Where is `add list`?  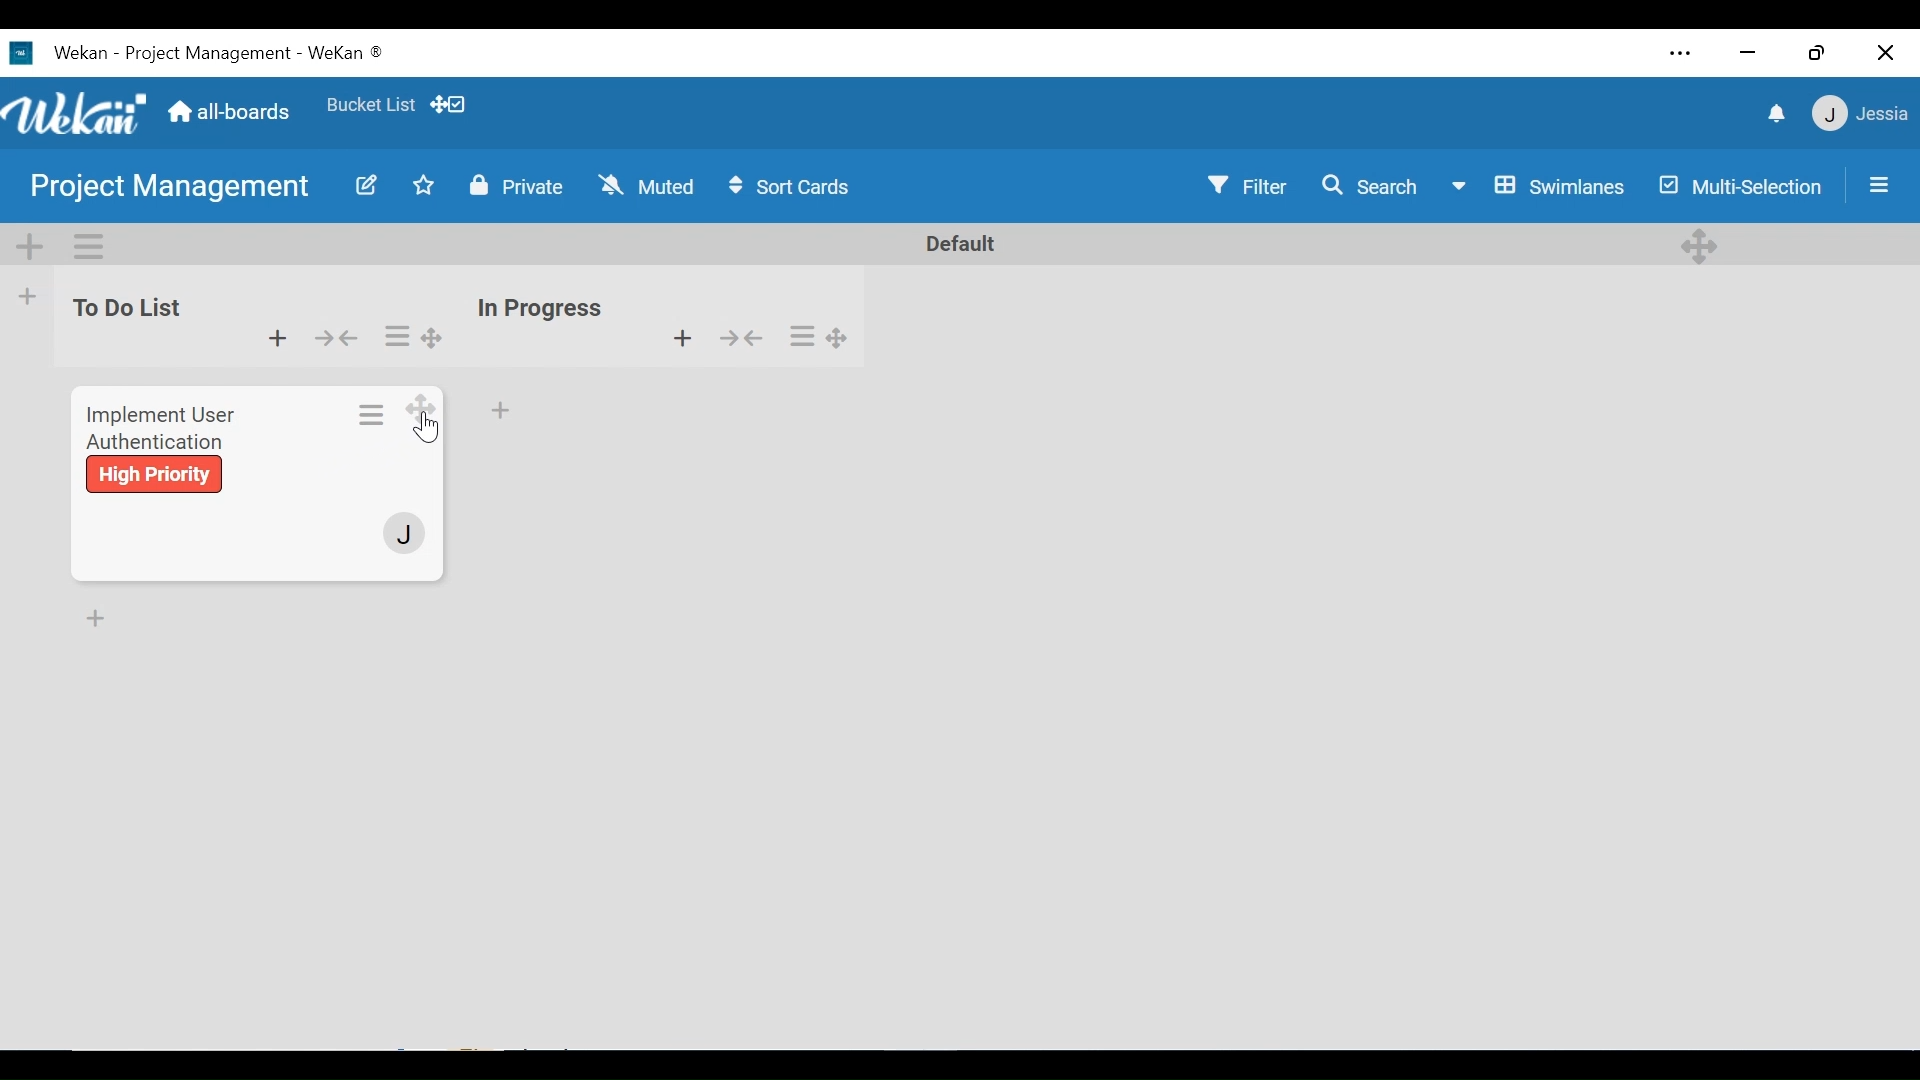 add list is located at coordinates (26, 297).